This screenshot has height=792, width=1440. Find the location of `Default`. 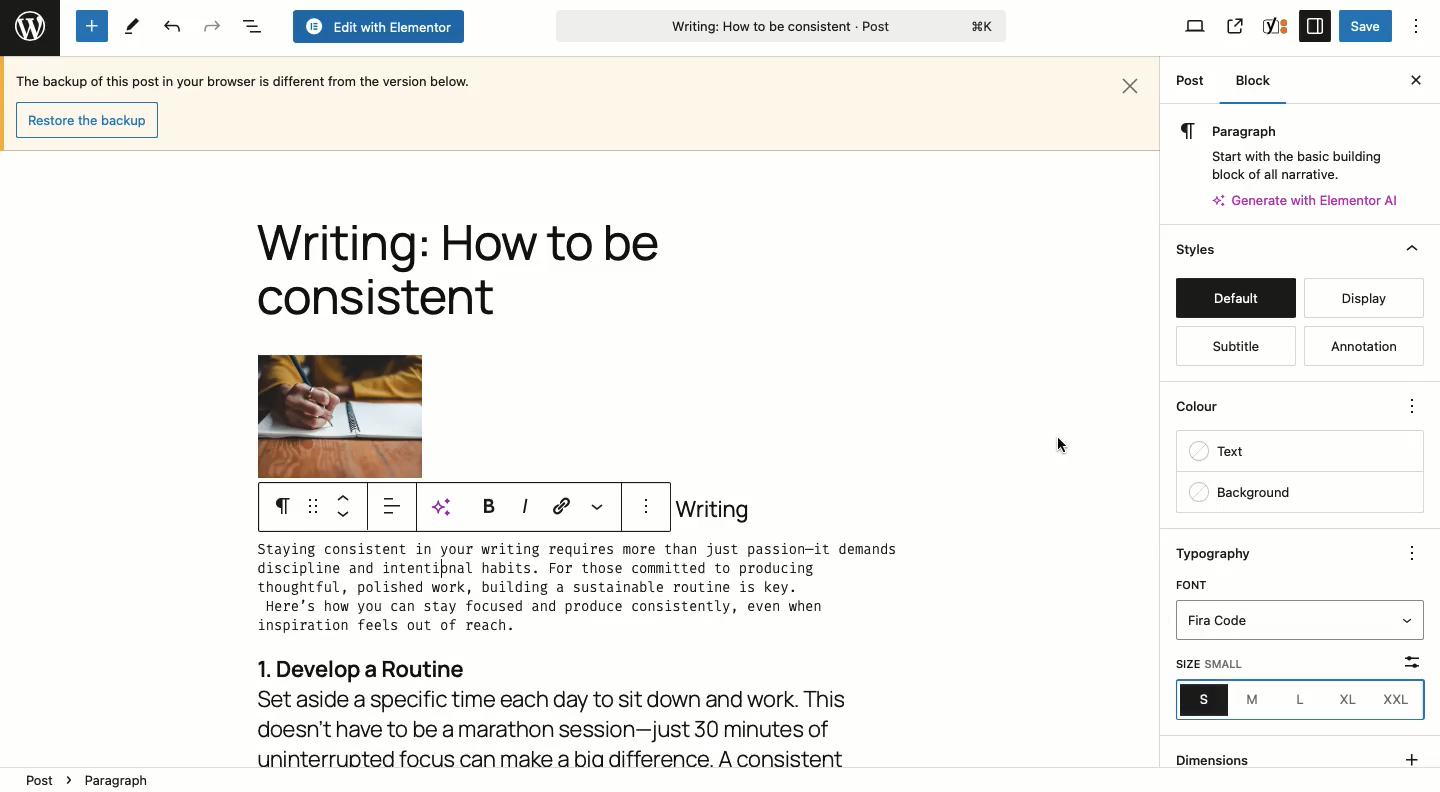

Default is located at coordinates (1235, 298).